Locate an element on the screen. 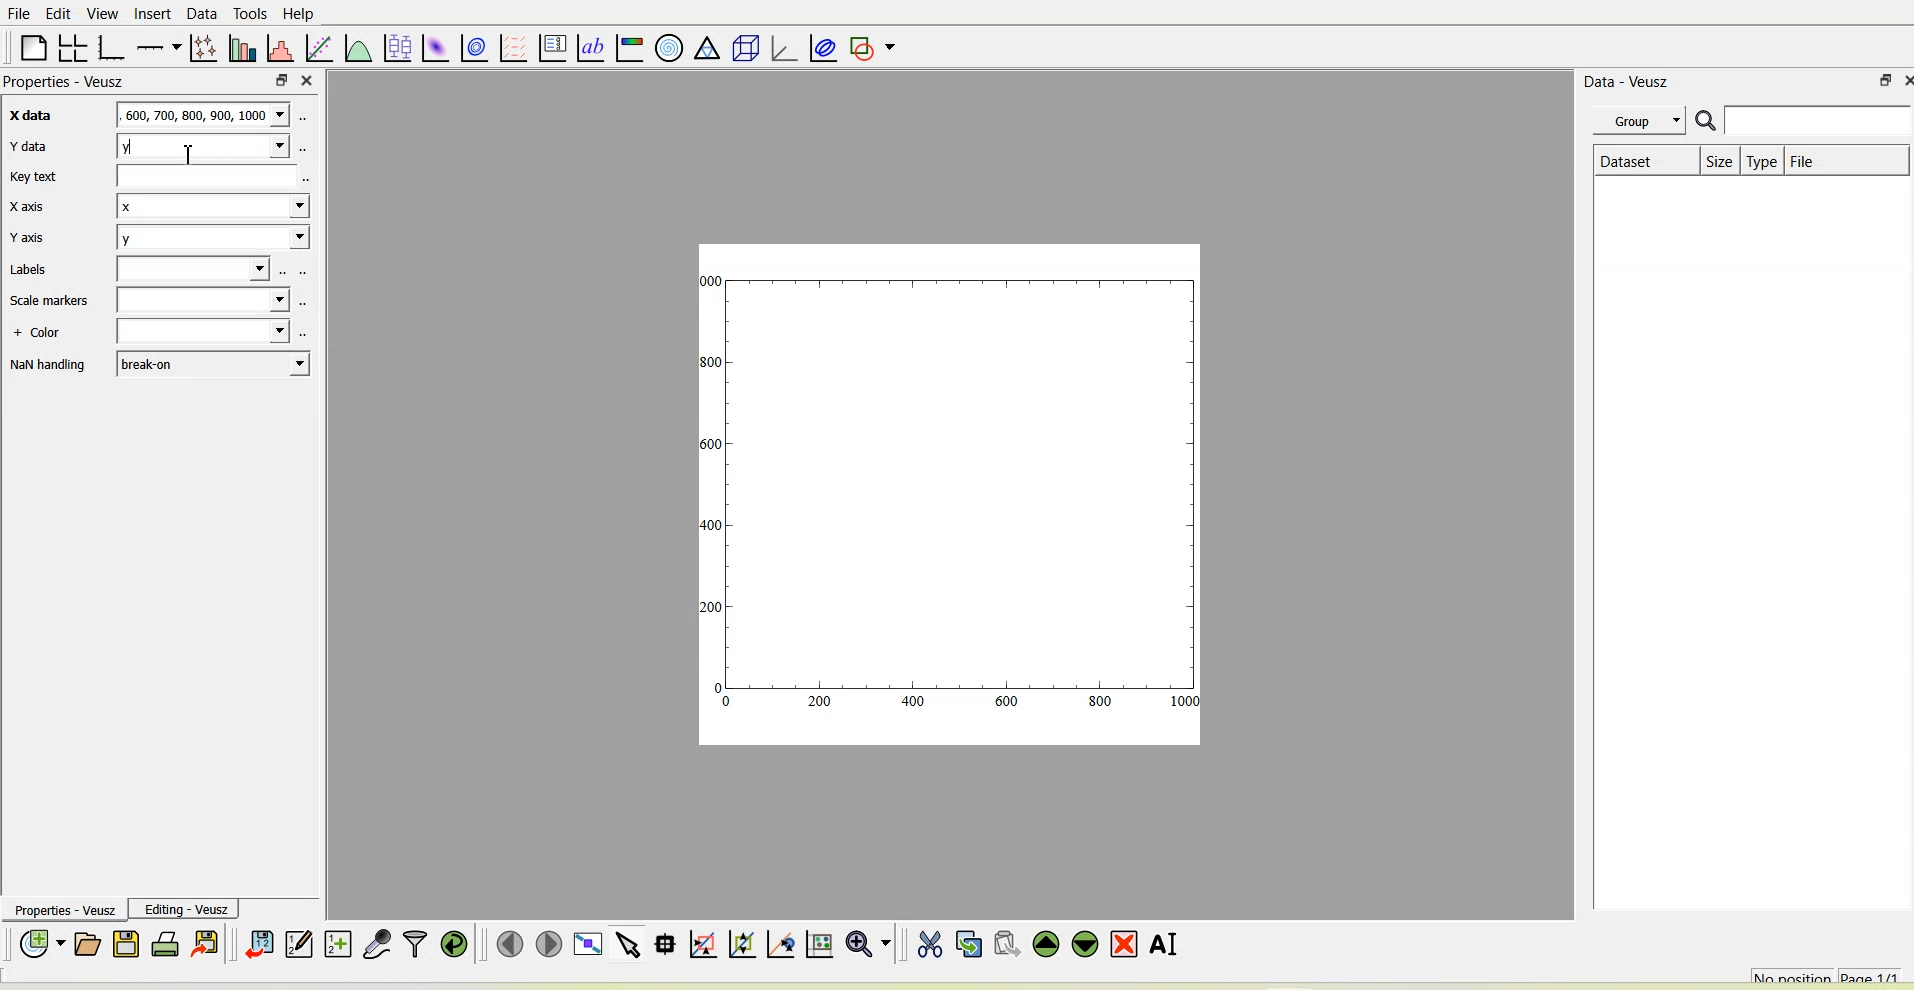  select using dataset browser is located at coordinates (308, 178).